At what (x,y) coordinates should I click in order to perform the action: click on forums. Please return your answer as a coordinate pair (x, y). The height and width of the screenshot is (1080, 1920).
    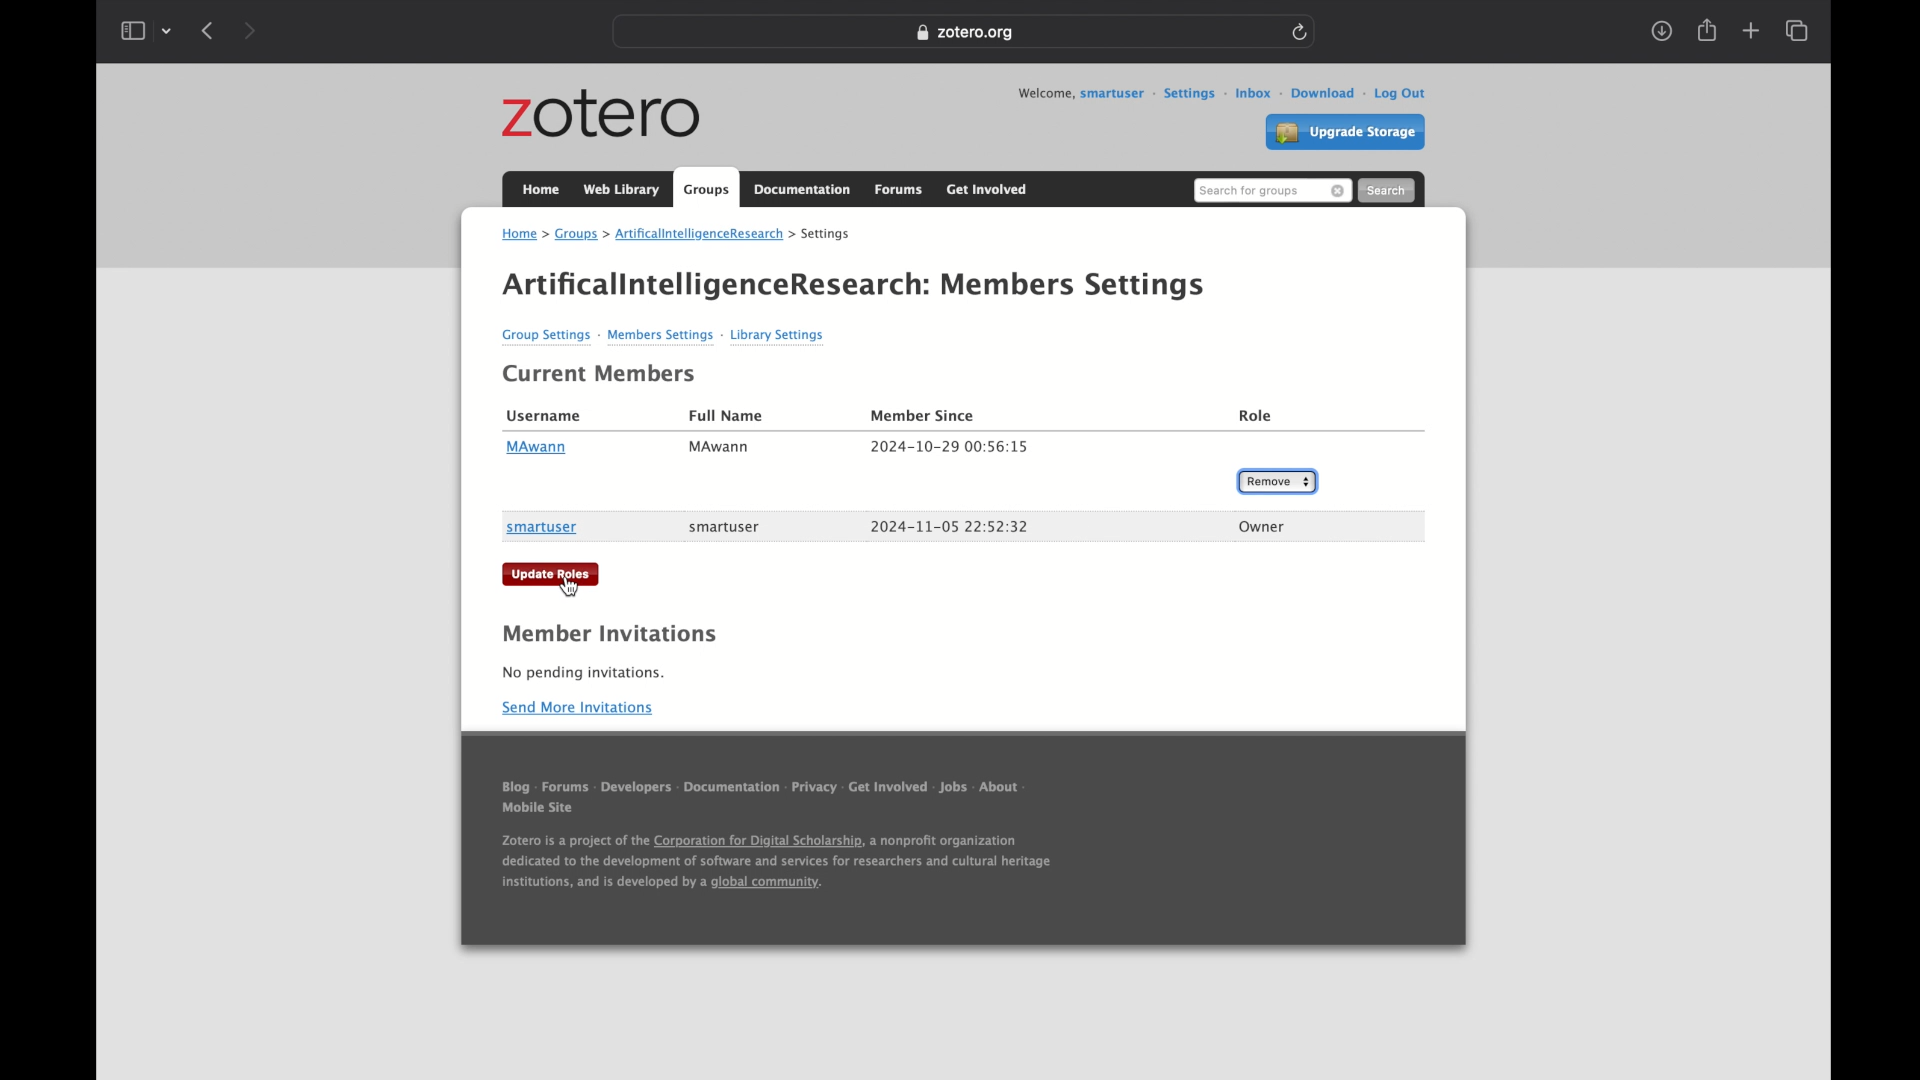
    Looking at the image, I should click on (565, 791).